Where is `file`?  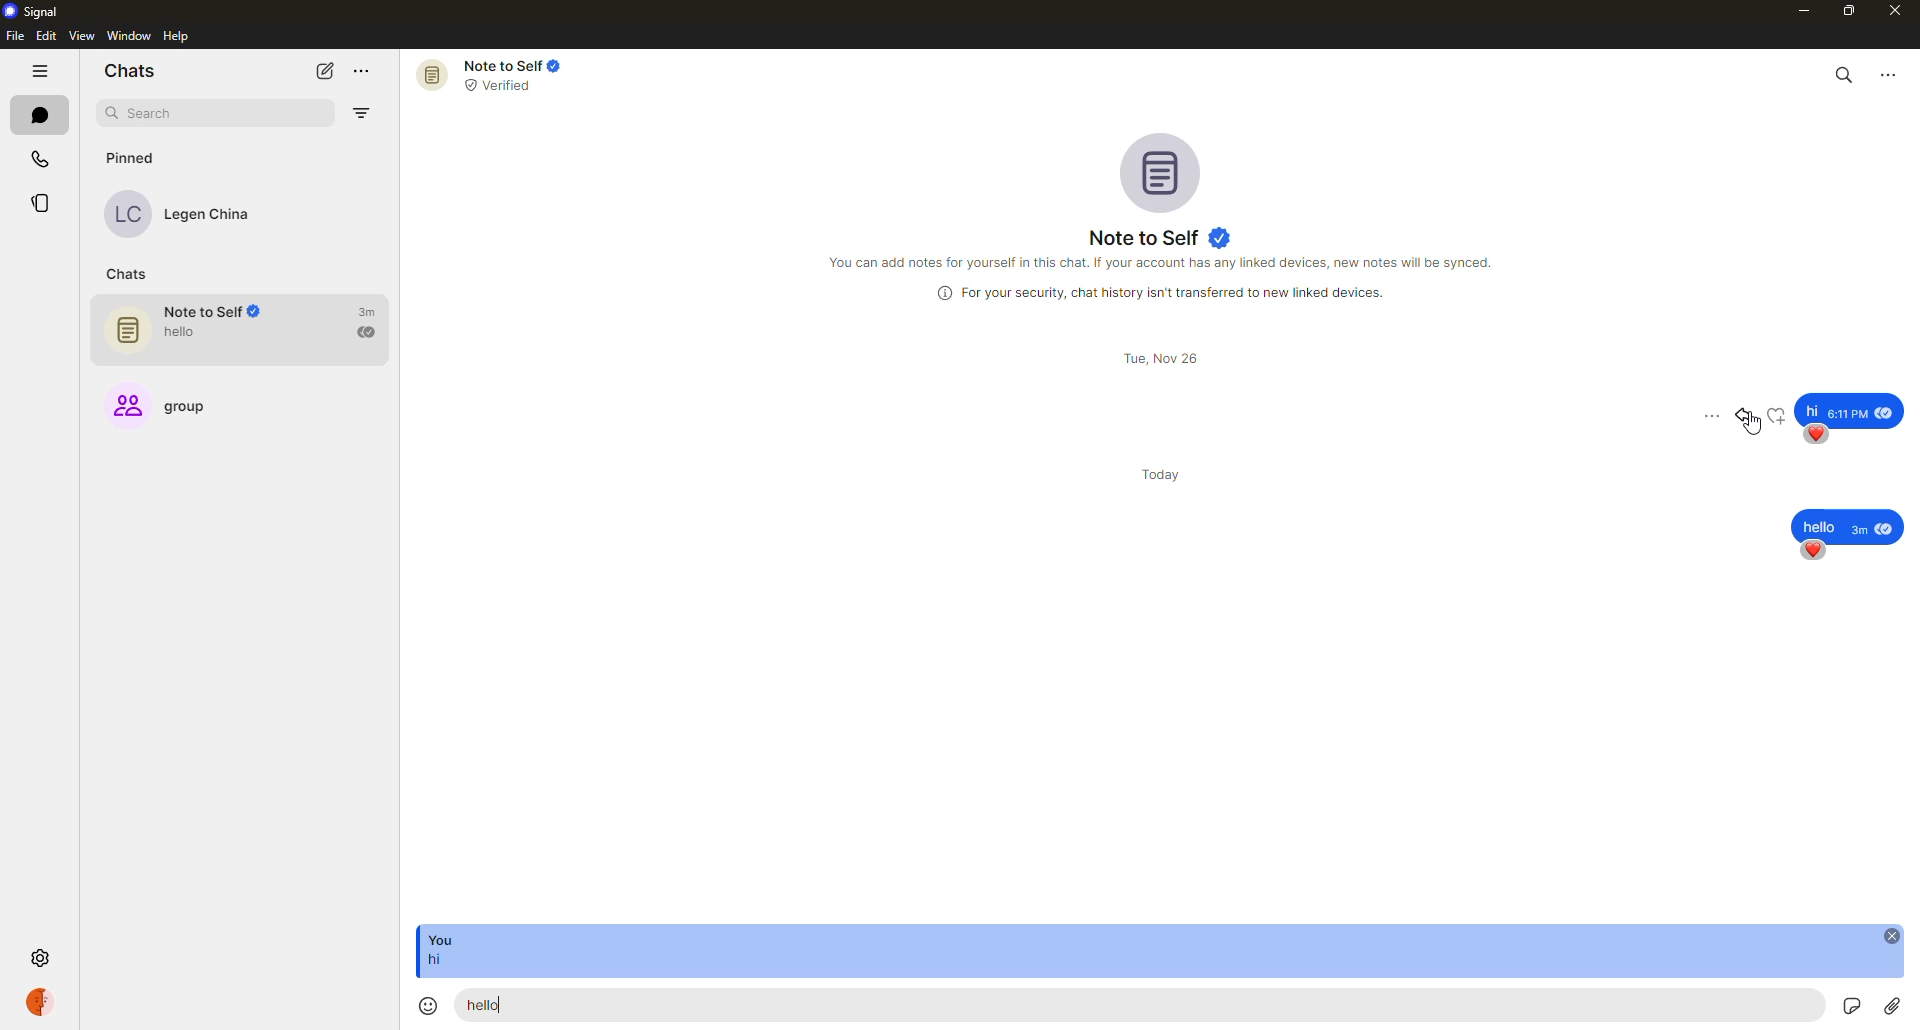
file is located at coordinates (16, 36).